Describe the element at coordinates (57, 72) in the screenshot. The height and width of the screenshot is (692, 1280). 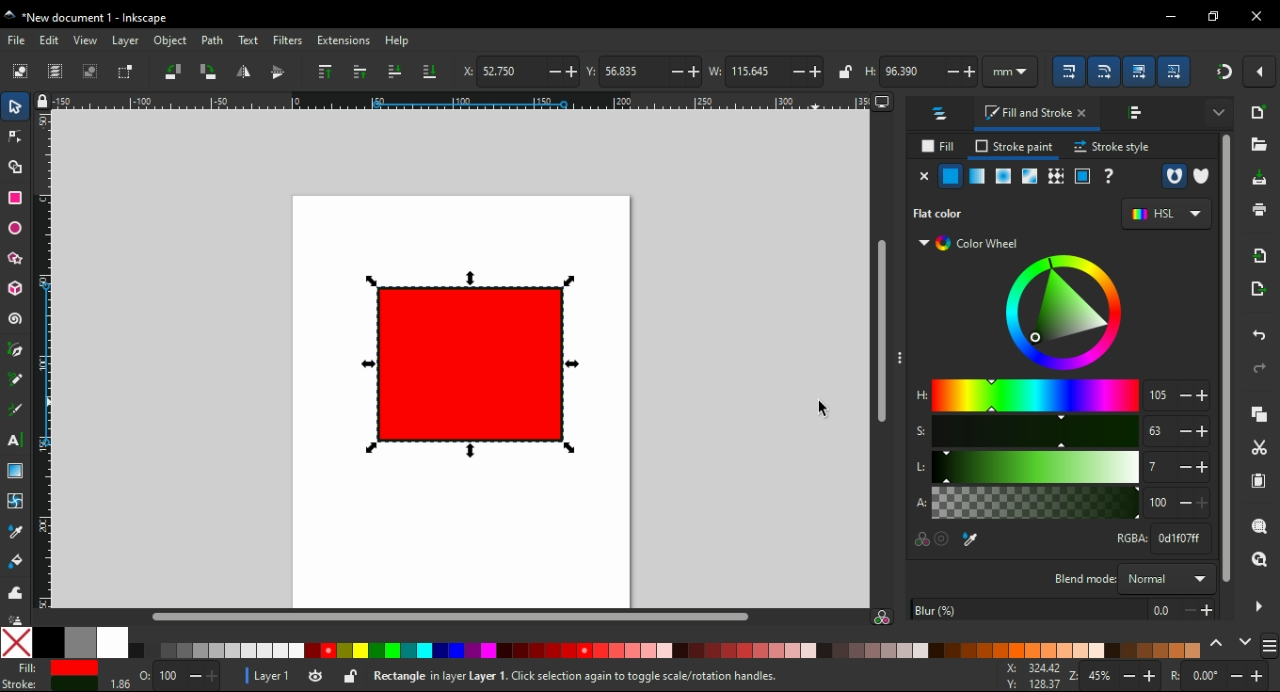
I see `select all in all layers` at that location.